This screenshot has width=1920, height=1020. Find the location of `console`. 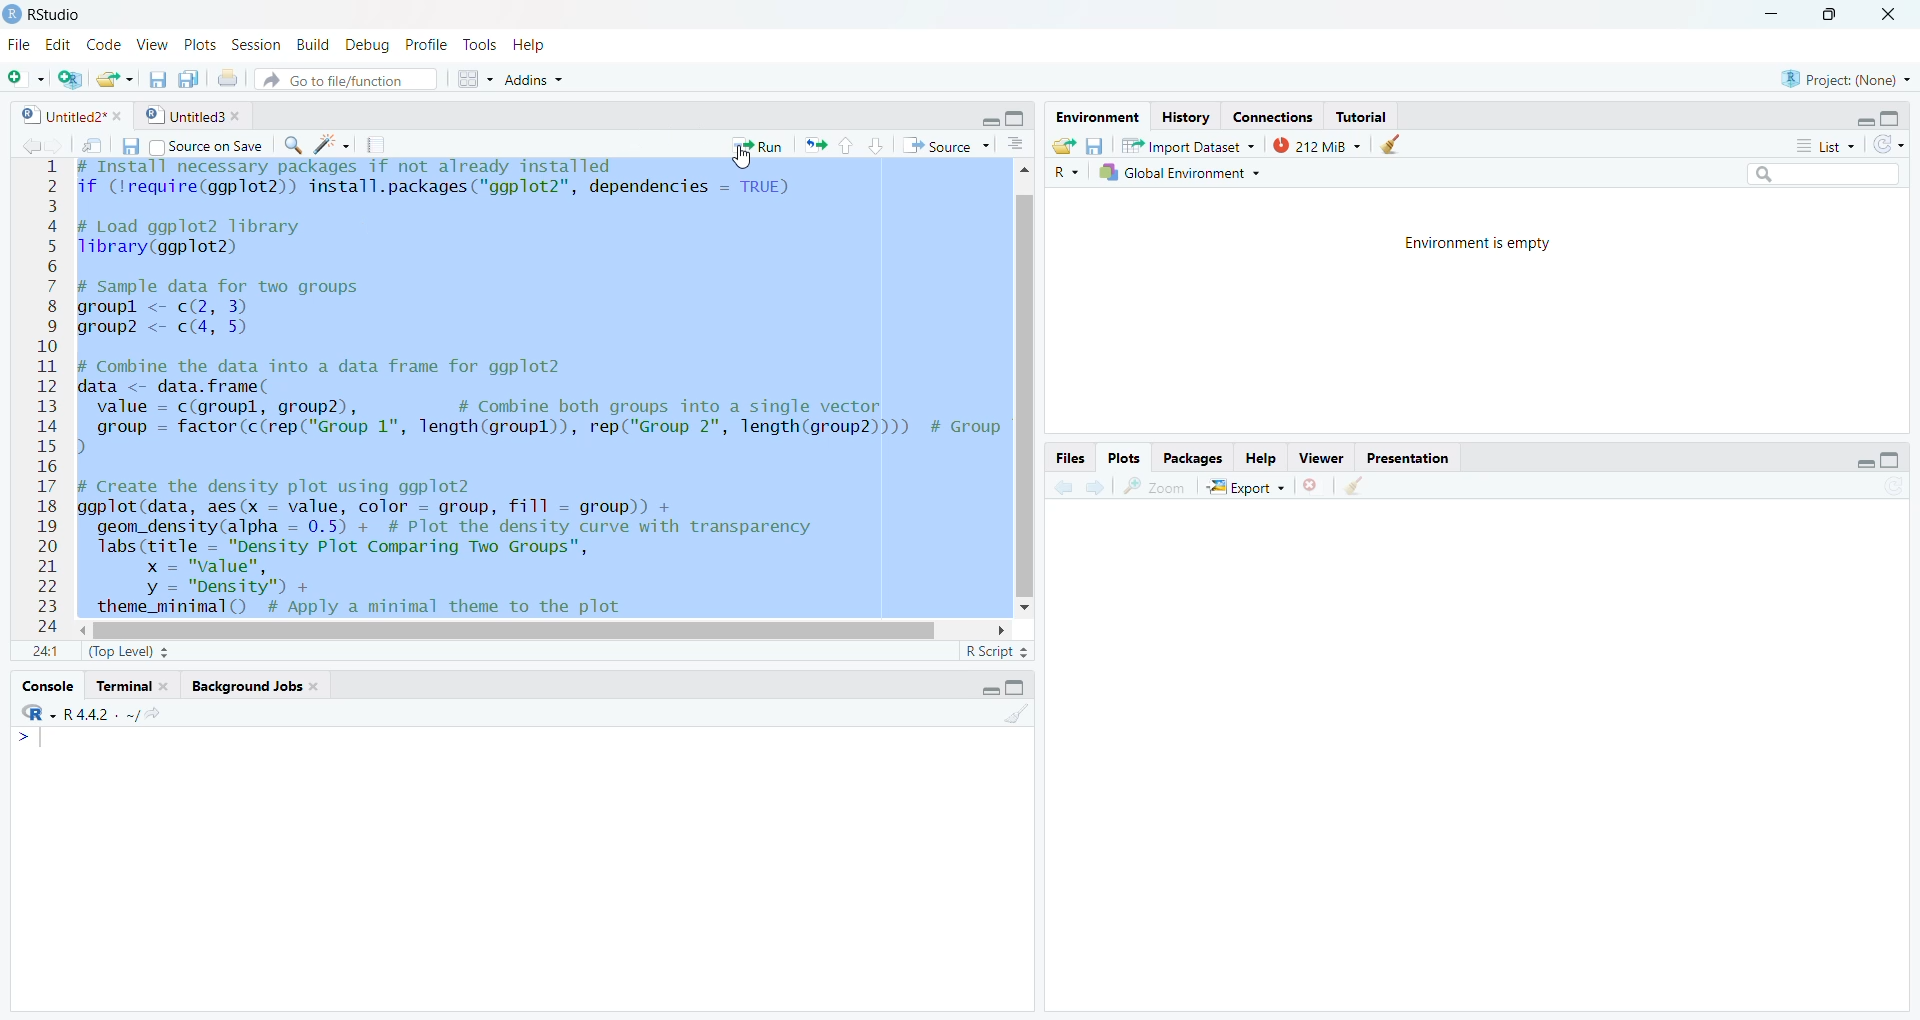

console is located at coordinates (42, 686).